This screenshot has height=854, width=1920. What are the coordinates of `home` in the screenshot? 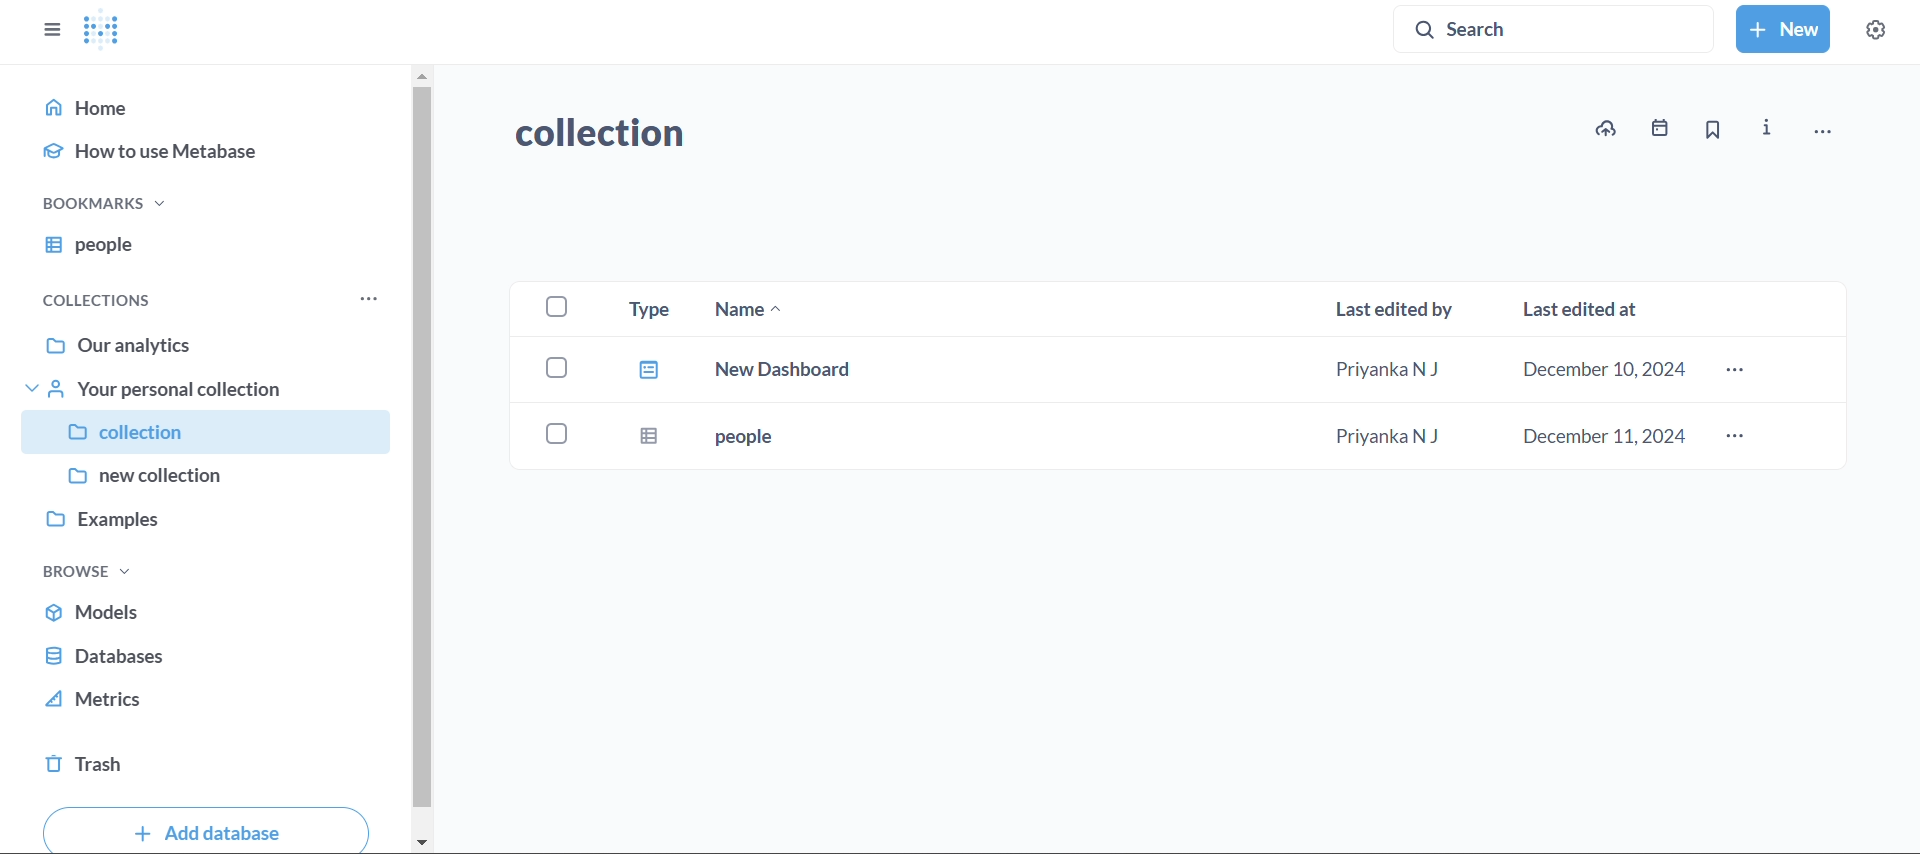 It's located at (206, 106).